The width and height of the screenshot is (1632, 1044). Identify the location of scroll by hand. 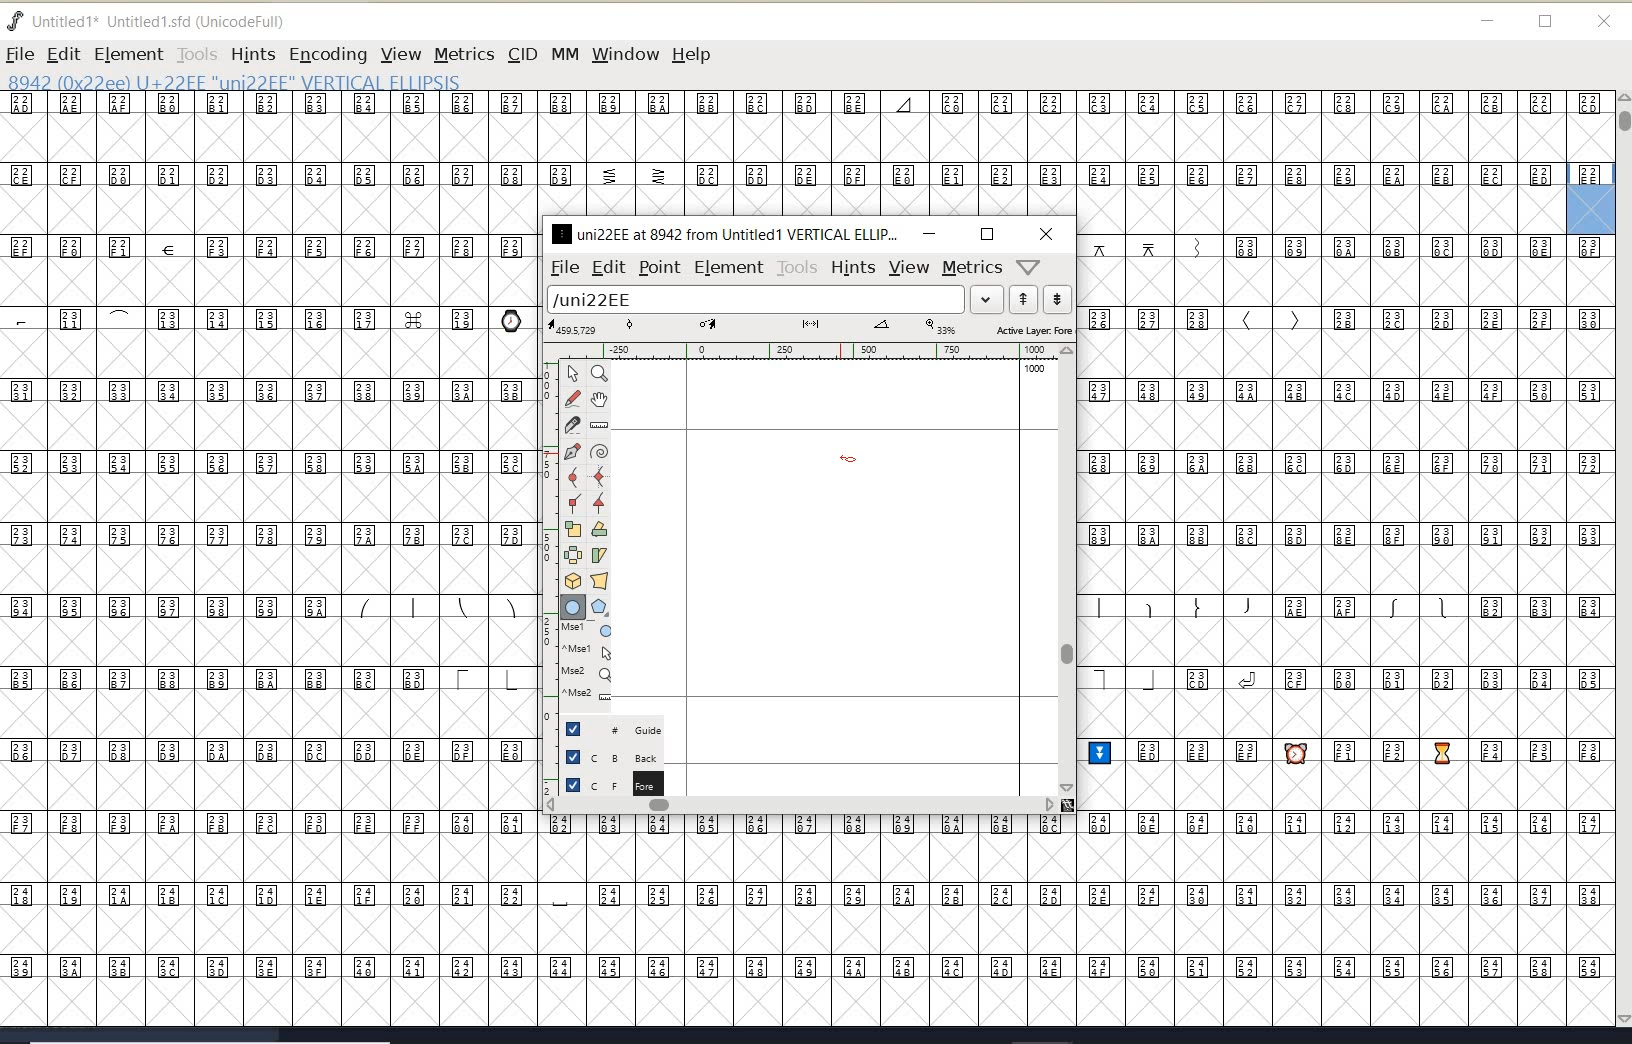
(600, 401).